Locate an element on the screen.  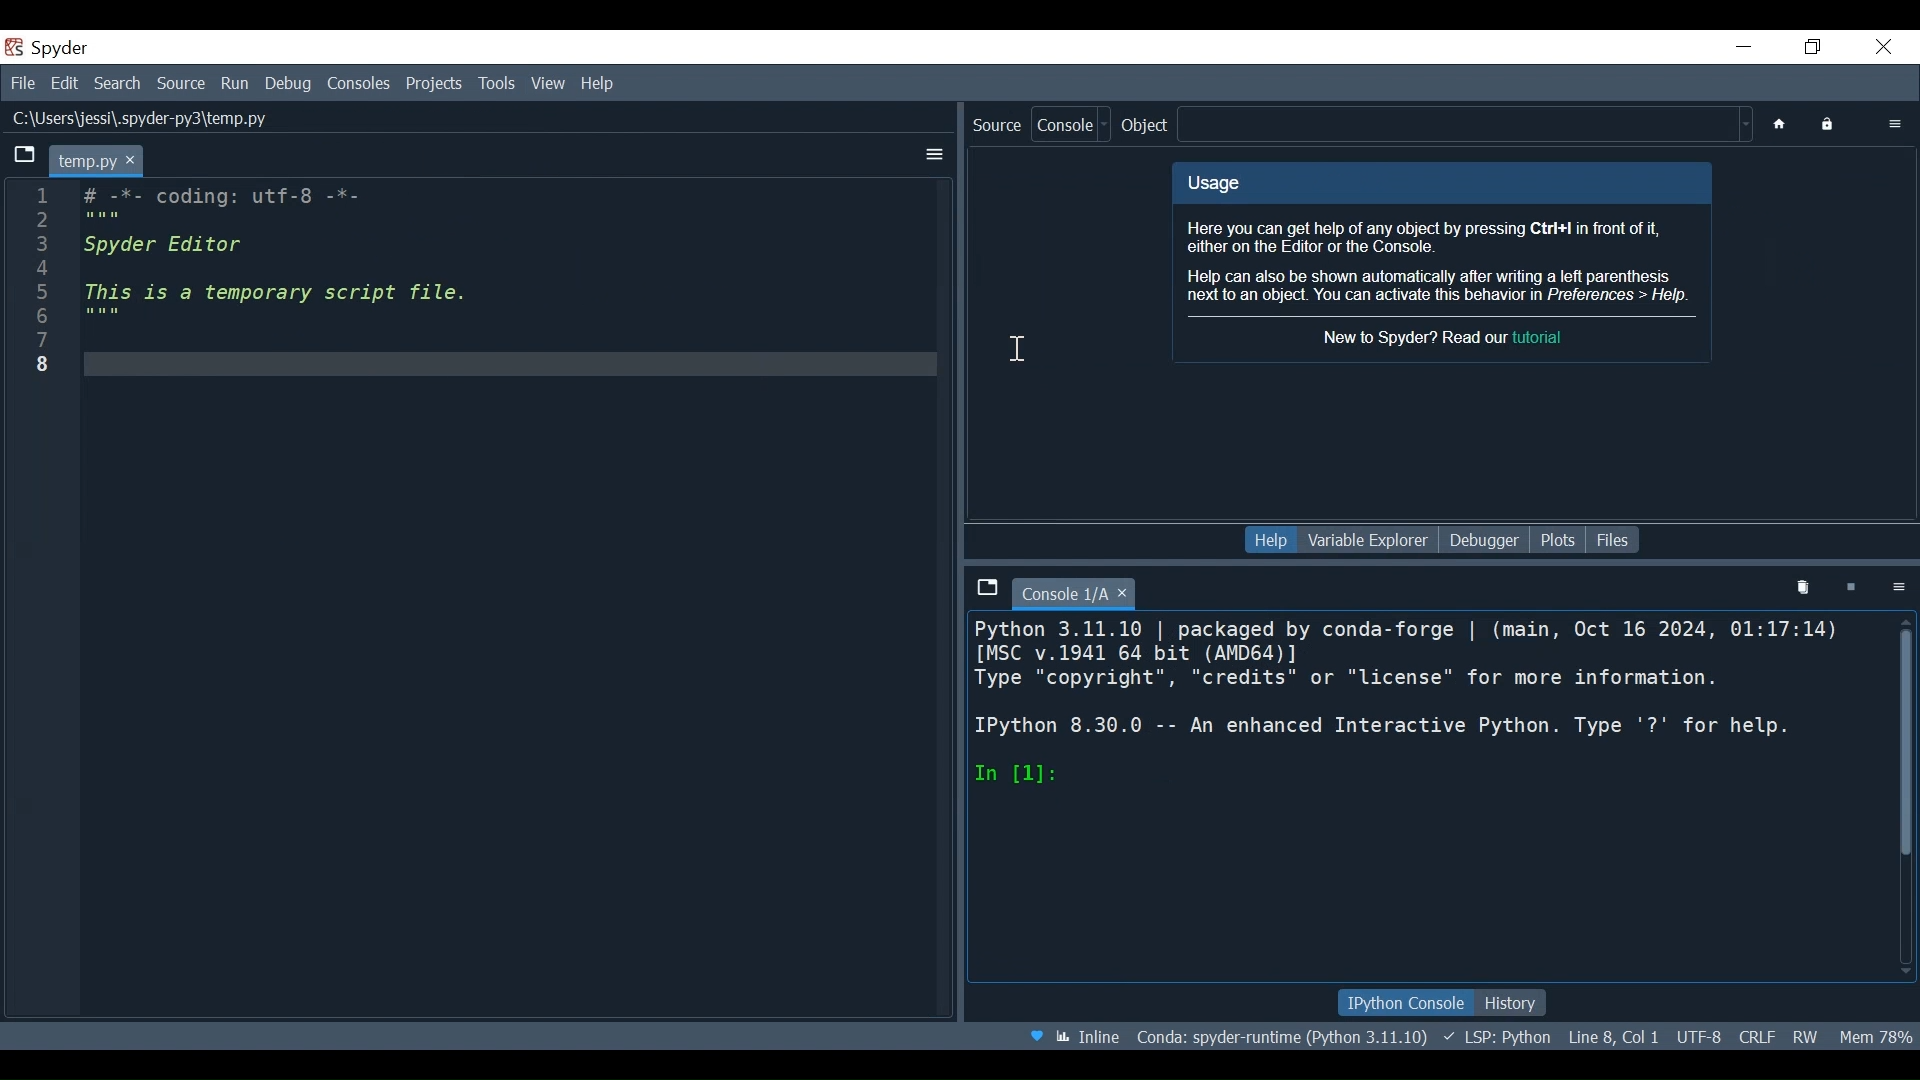
Object is located at coordinates (1143, 125).